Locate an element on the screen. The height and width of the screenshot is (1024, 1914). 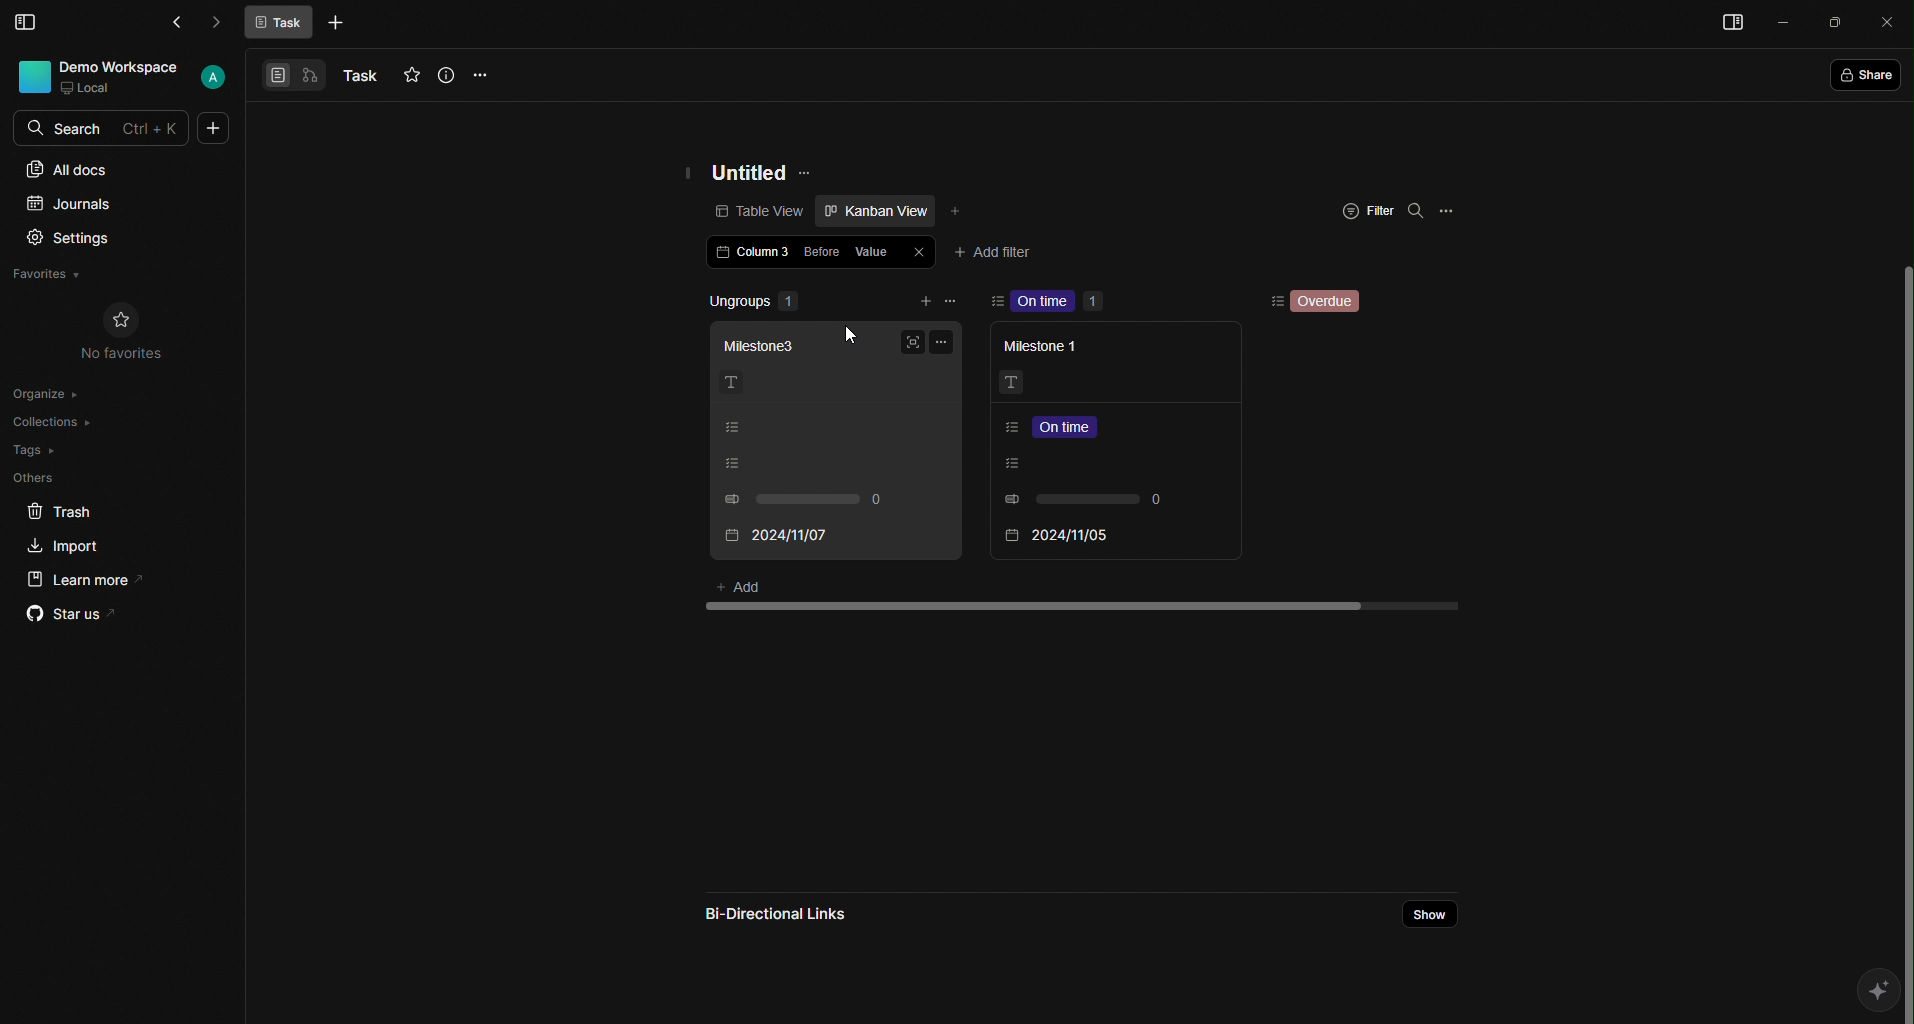
Add filter is located at coordinates (993, 249).